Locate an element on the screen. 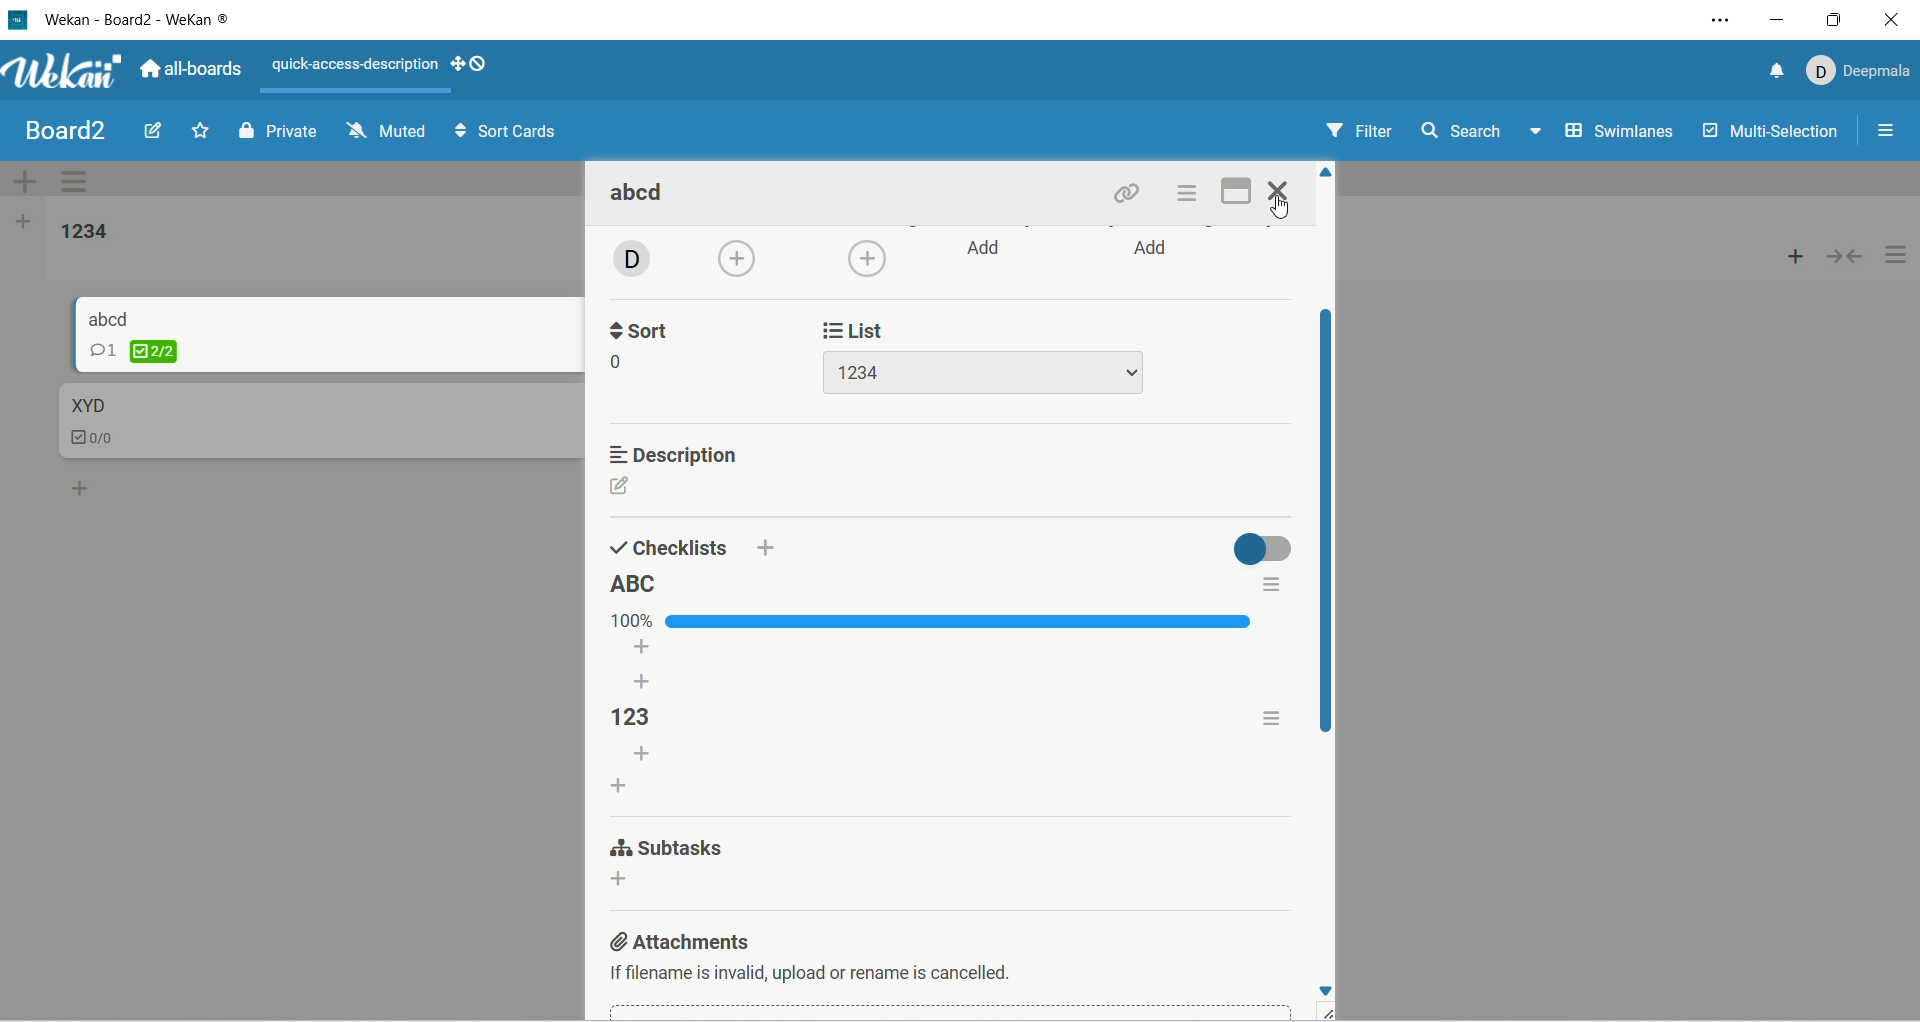 The width and height of the screenshot is (1920, 1022). vertical scroll bar is located at coordinates (1325, 521).